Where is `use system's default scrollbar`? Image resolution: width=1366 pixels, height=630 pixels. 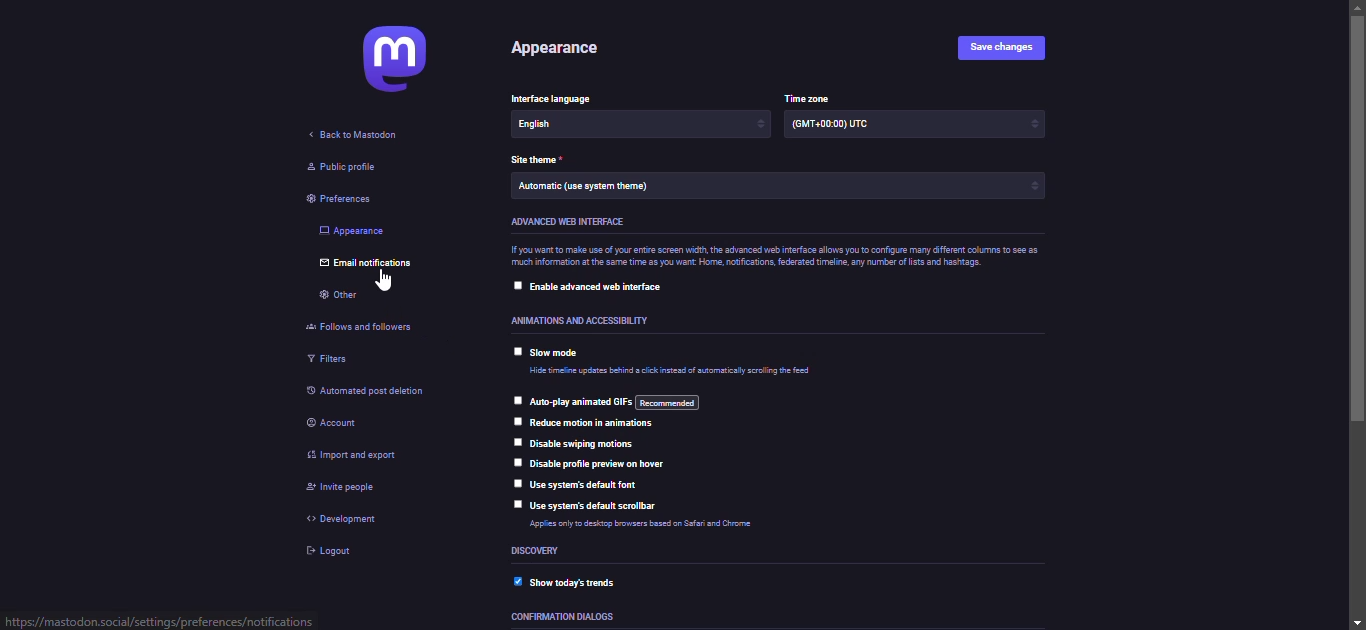 use system's default scrollbar is located at coordinates (596, 506).